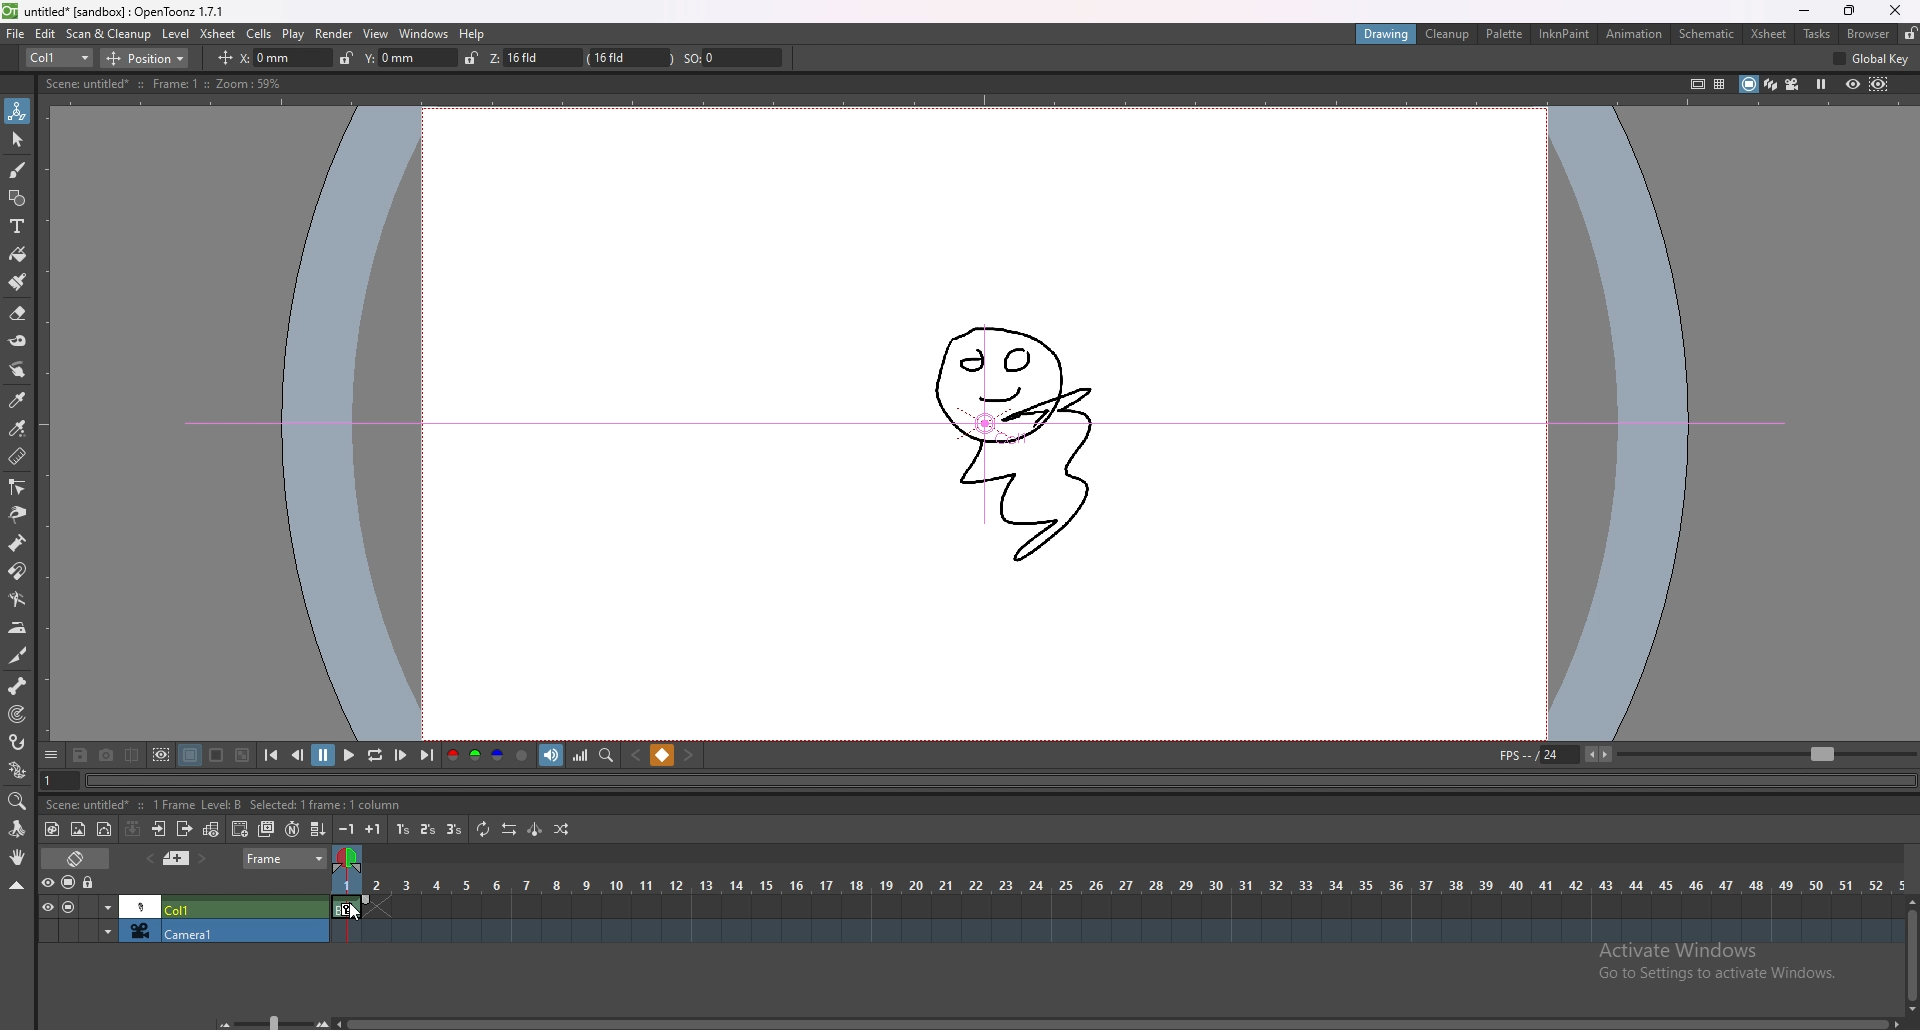 The width and height of the screenshot is (1920, 1030). I want to click on X coordinates, so click(258, 57).